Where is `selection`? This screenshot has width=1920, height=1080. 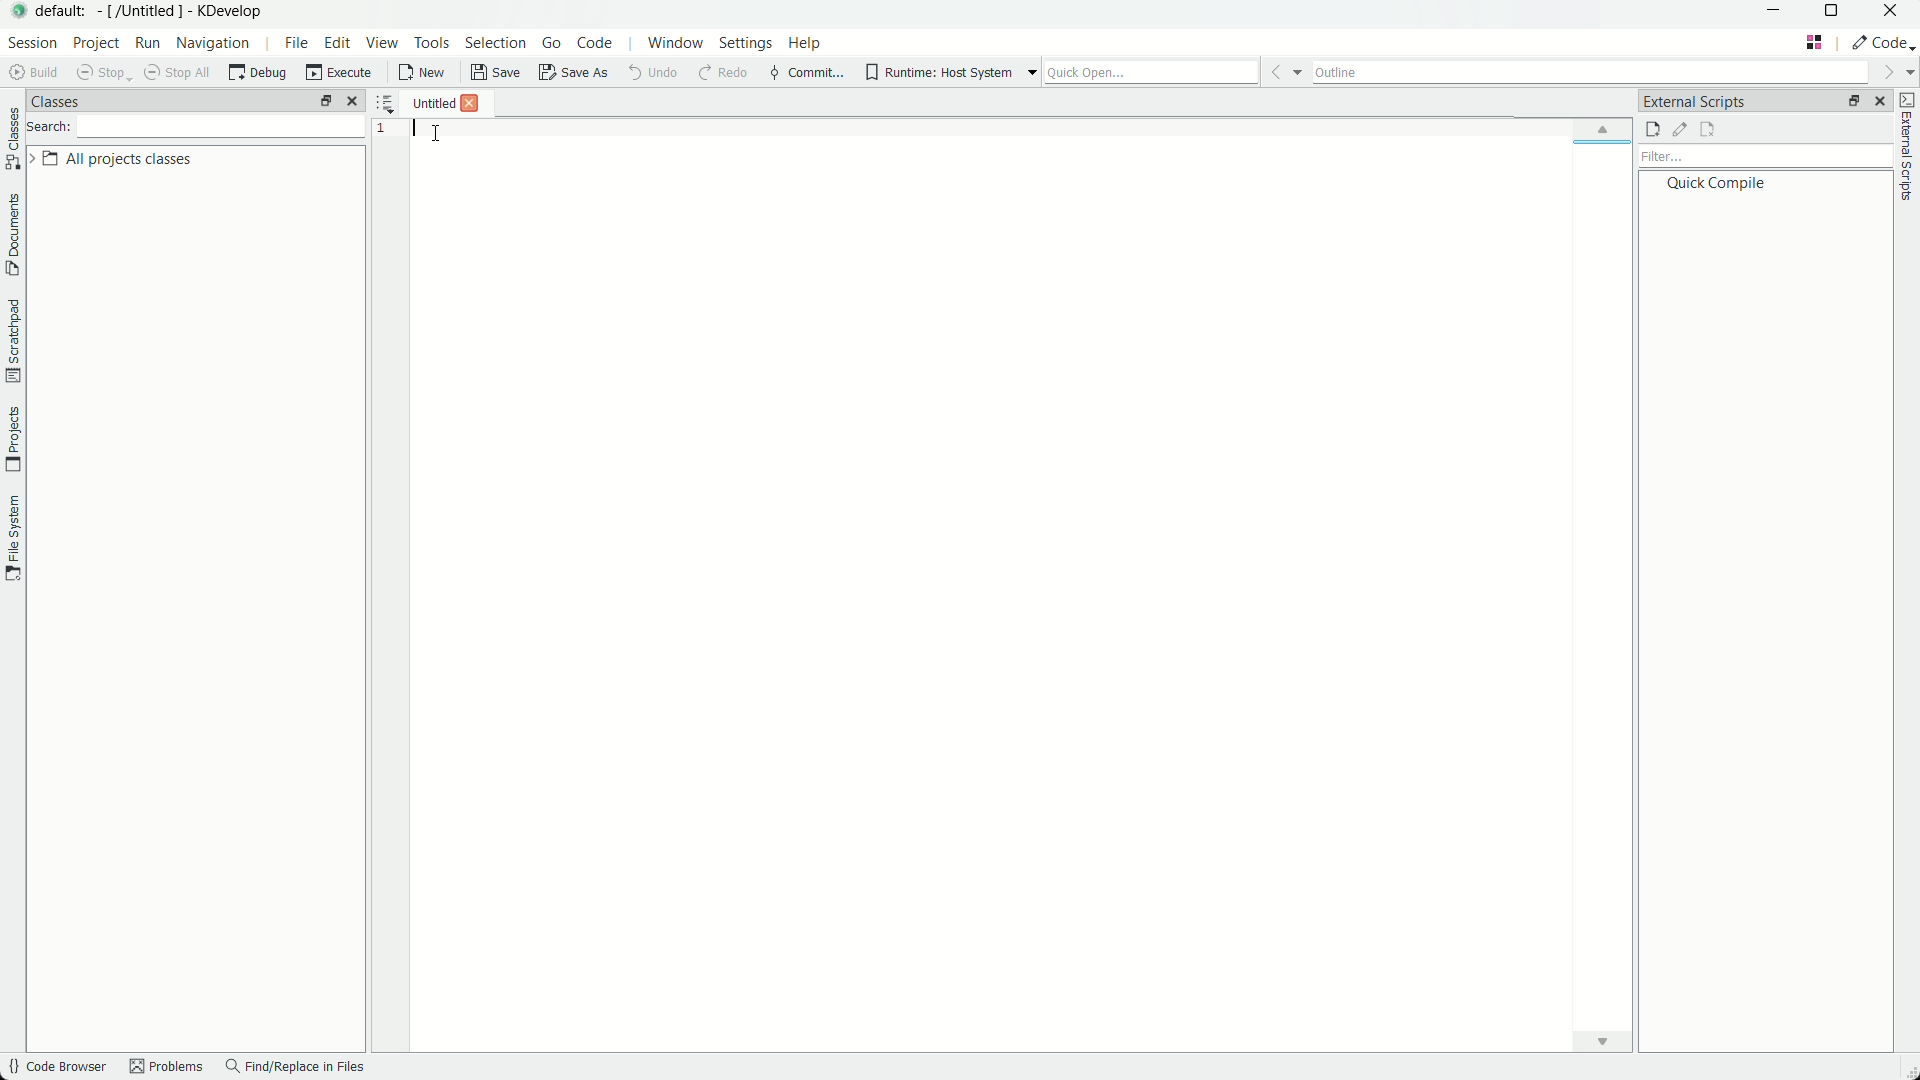
selection is located at coordinates (494, 44).